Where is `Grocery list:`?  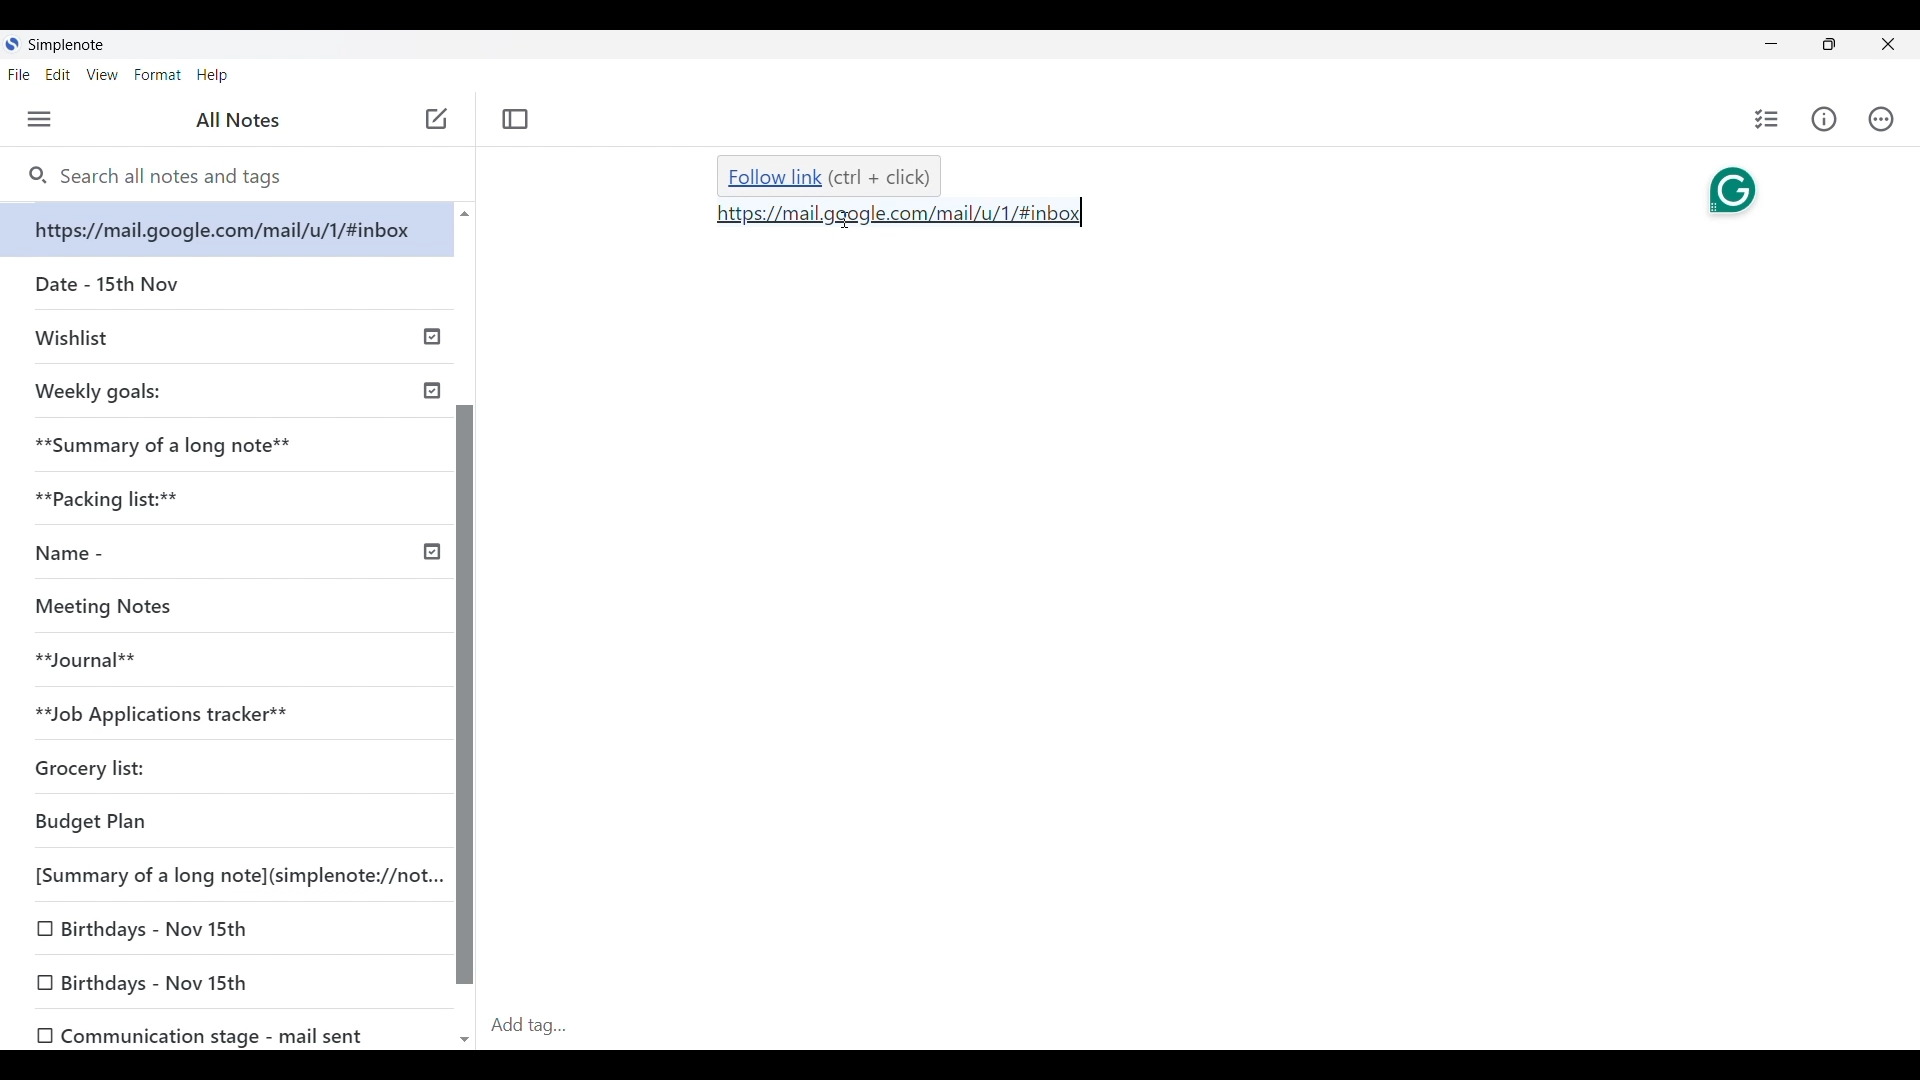
Grocery list: is located at coordinates (89, 764).